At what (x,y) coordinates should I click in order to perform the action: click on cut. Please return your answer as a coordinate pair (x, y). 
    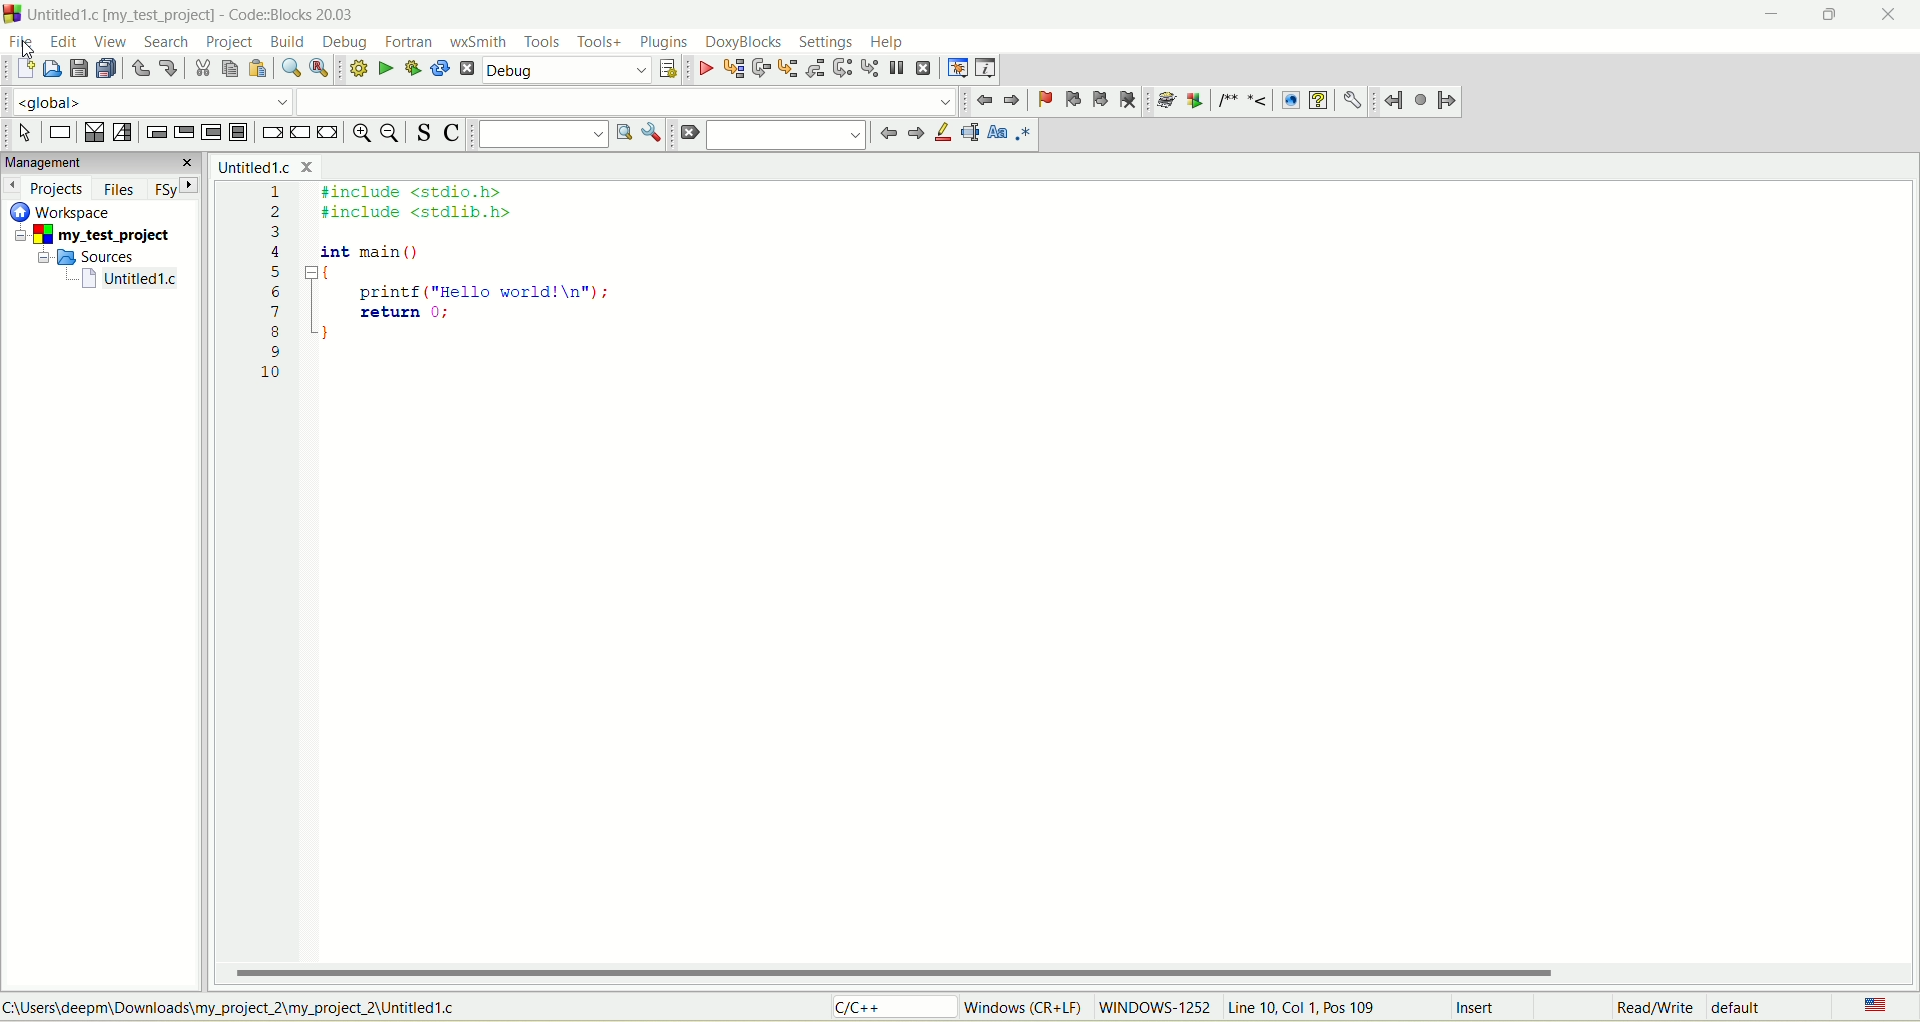
    Looking at the image, I should click on (201, 69).